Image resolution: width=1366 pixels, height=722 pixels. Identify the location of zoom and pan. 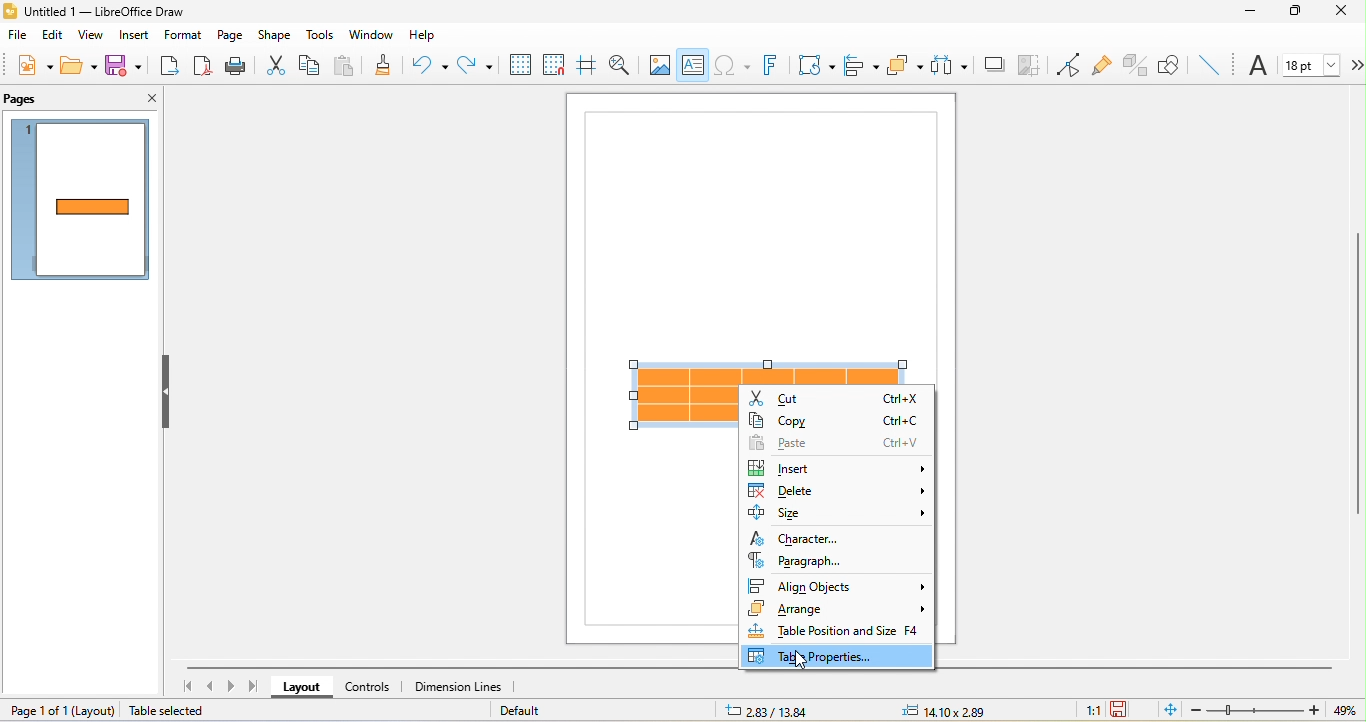
(623, 67).